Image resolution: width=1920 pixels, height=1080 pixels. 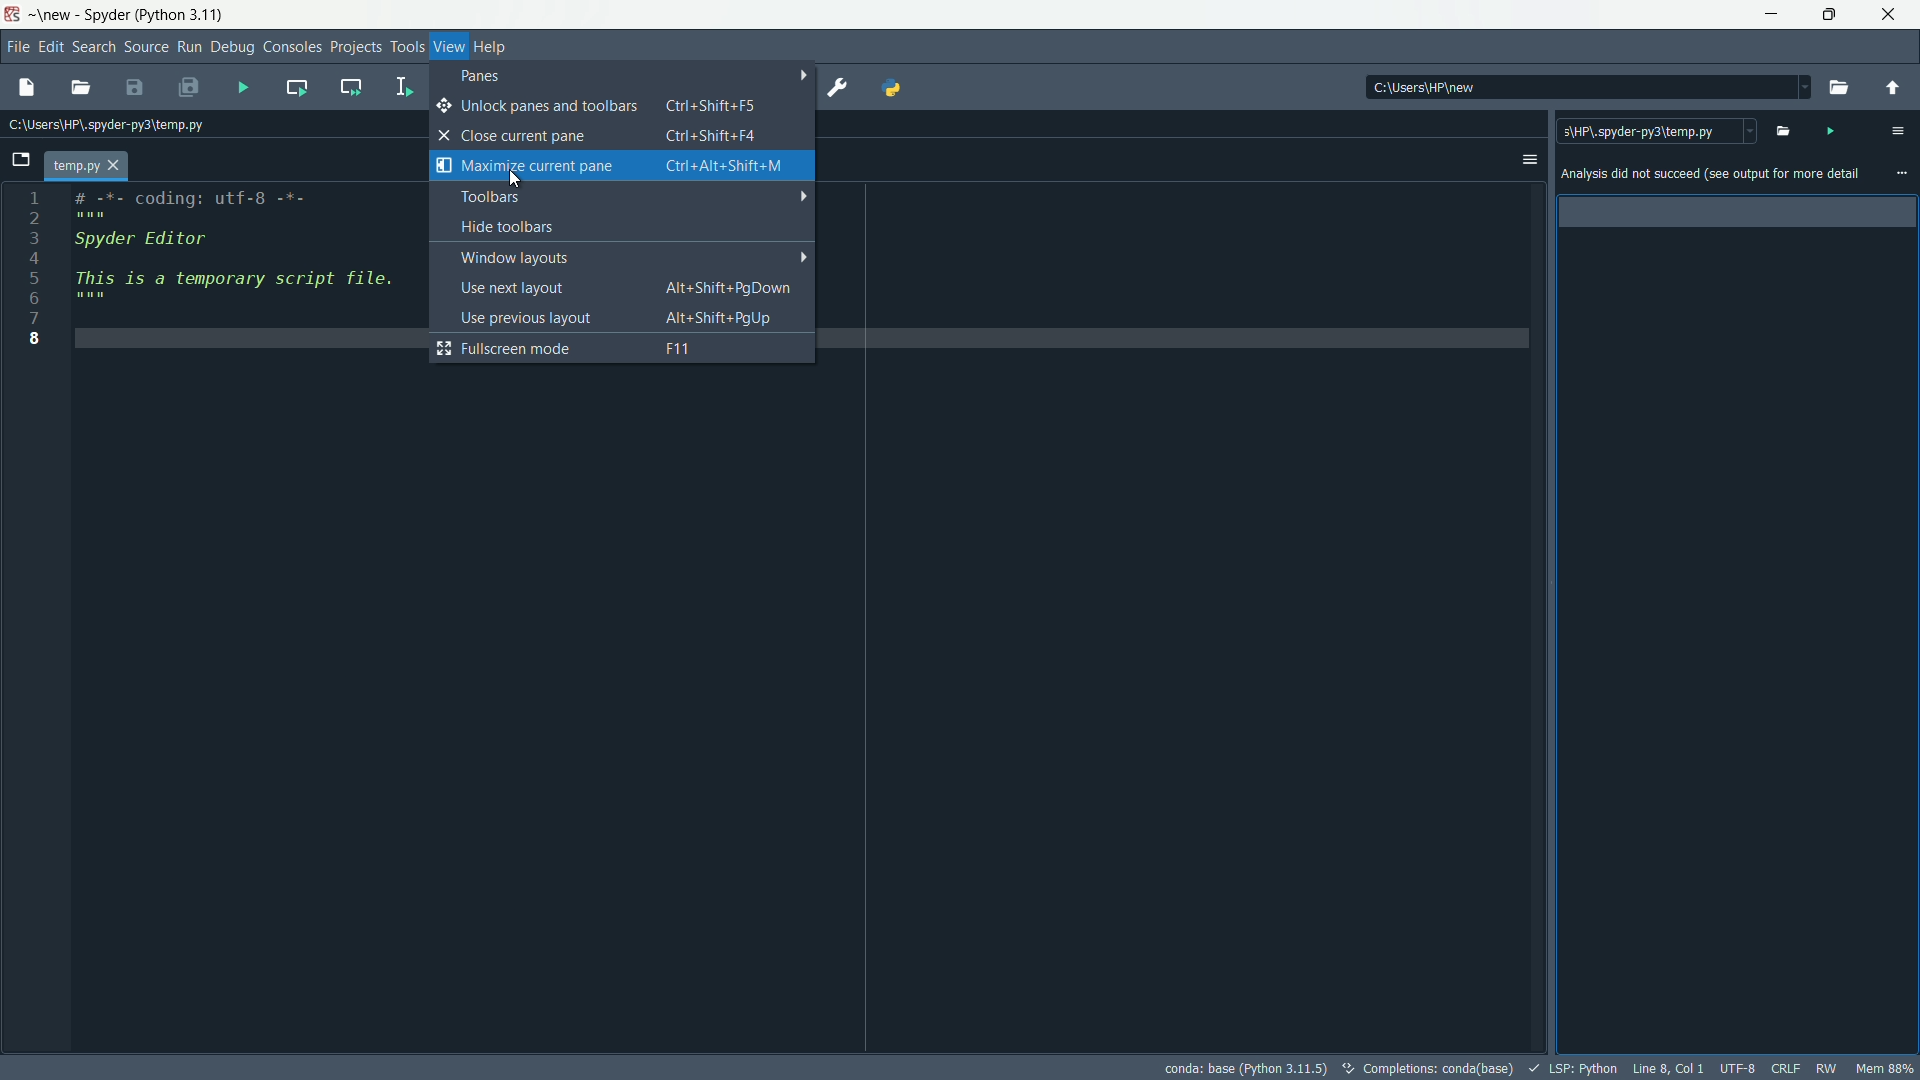 What do you see at coordinates (622, 261) in the screenshot?
I see `windows layout` at bounding box center [622, 261].